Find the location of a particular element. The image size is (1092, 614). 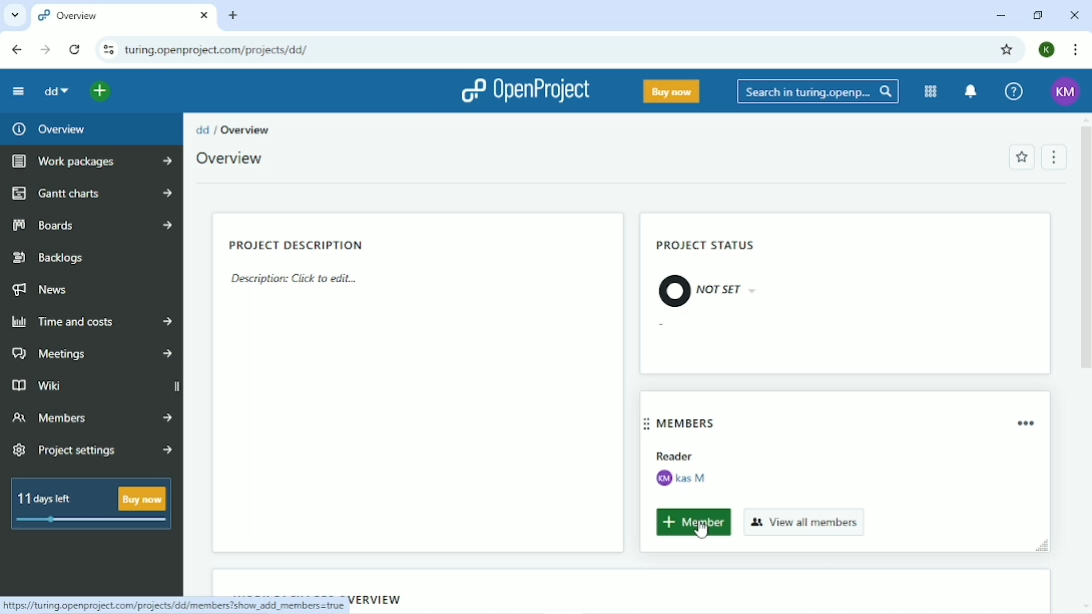

Overview is located at coordinates (238, 159).